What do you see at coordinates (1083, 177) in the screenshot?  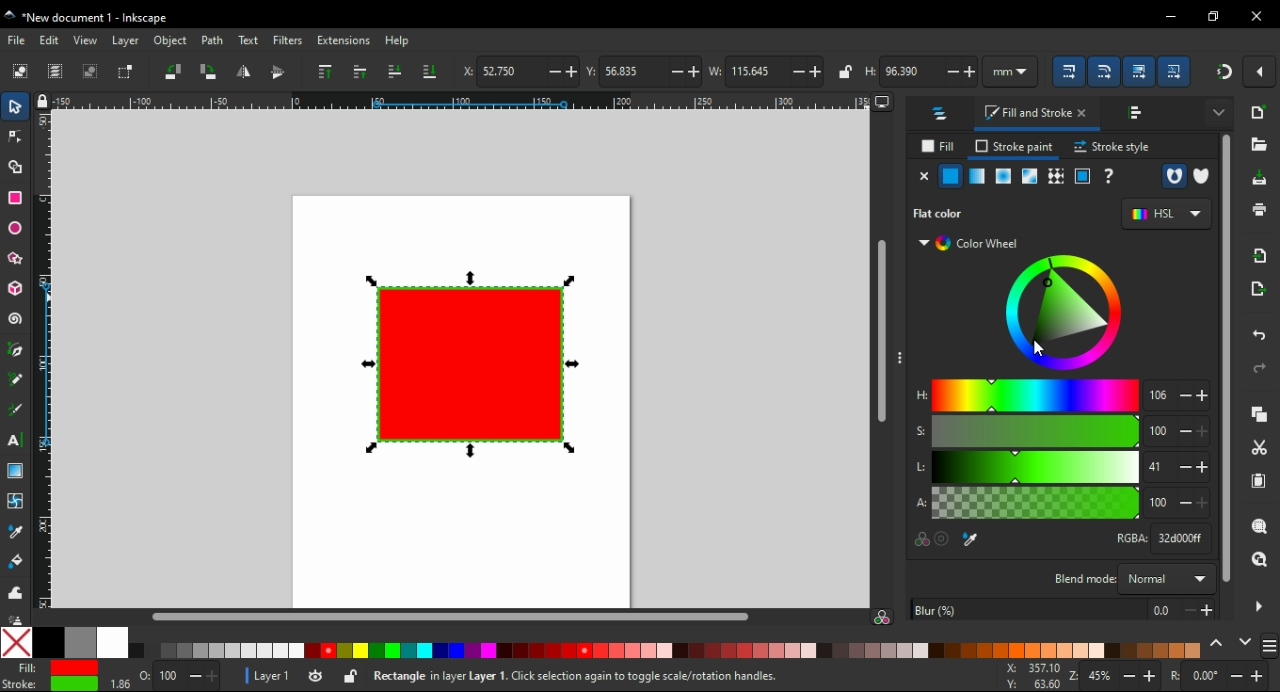 I see `swatch` at bounding box center [1083, 177].